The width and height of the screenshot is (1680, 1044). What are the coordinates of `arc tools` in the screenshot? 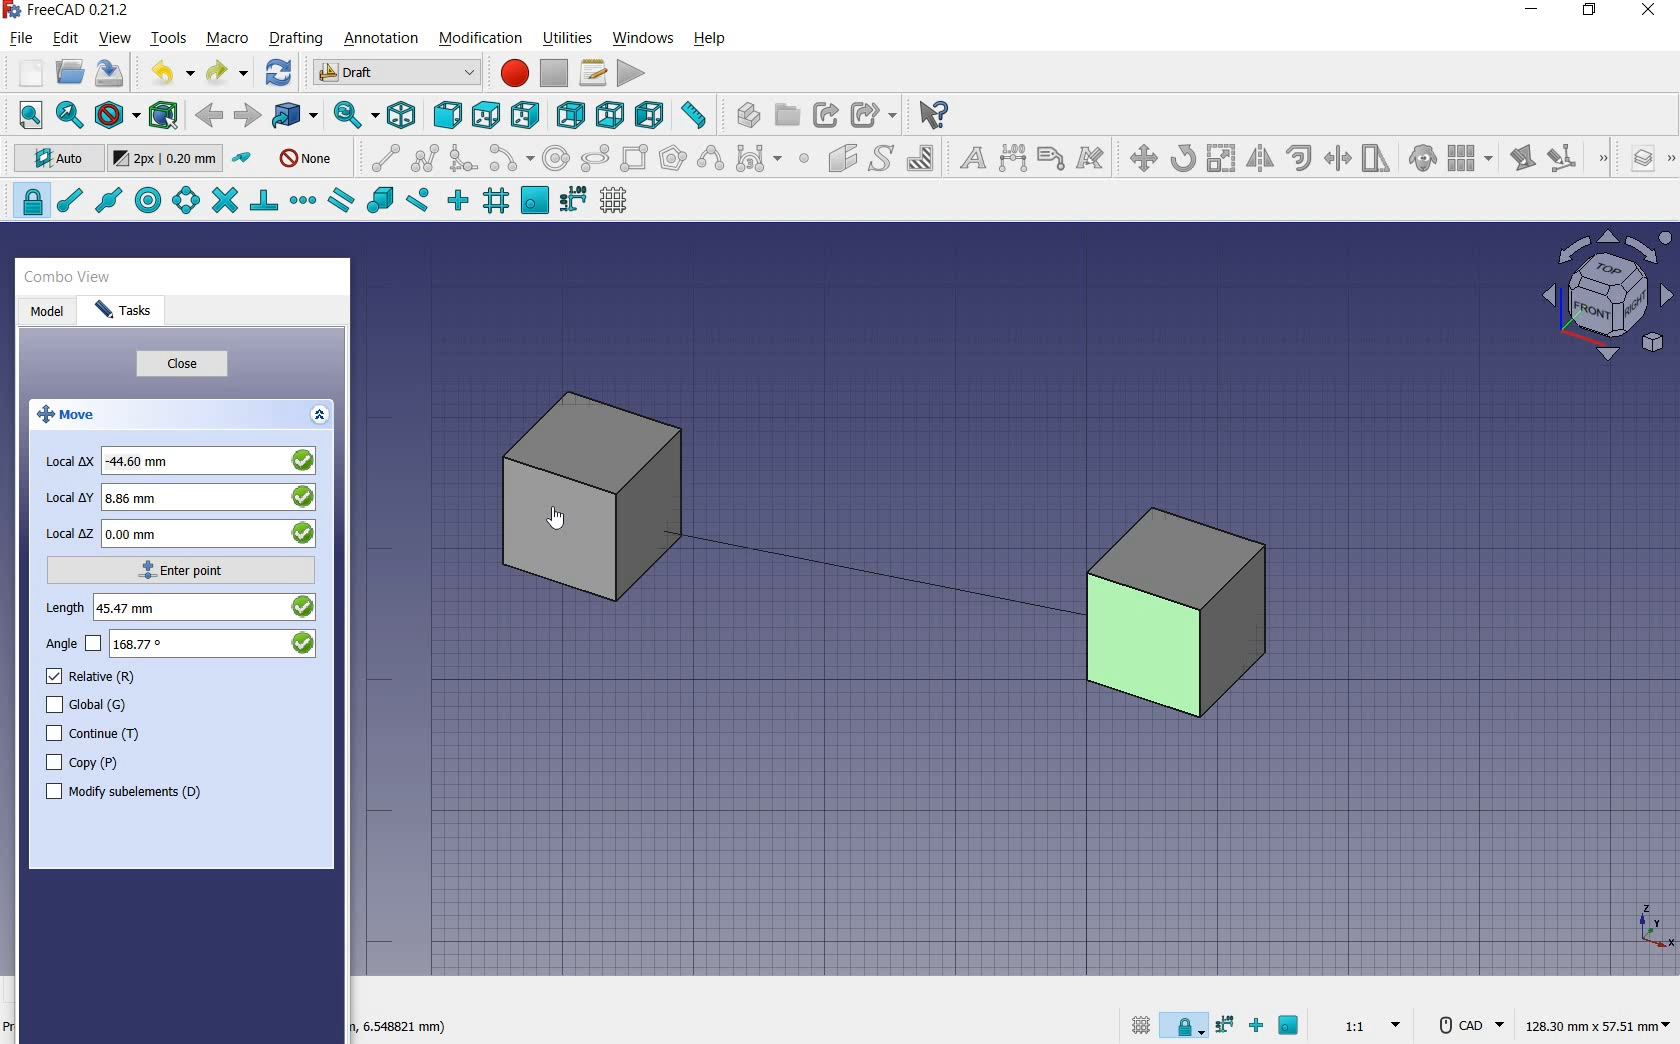 It's located at (511, 158).